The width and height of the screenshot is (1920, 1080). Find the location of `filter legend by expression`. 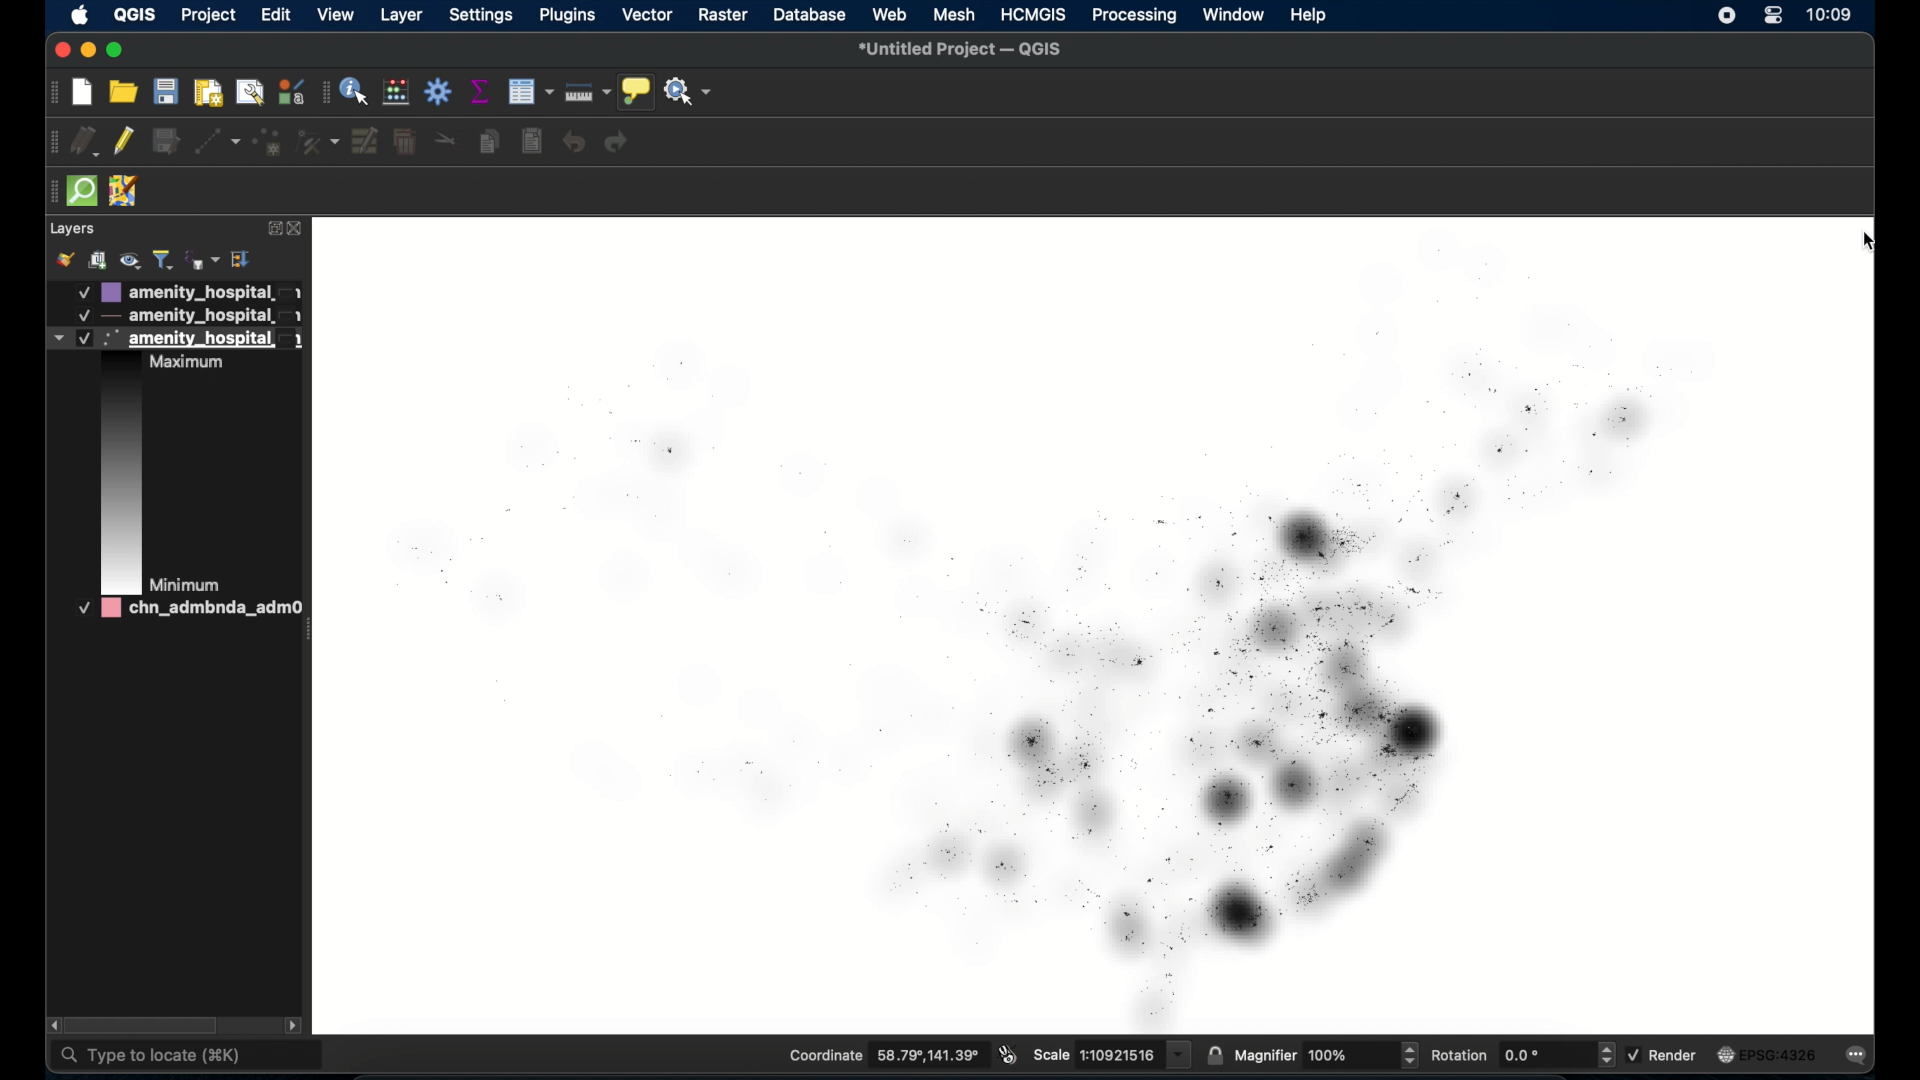

filter legend by expression is located at coordinates (201, 260).